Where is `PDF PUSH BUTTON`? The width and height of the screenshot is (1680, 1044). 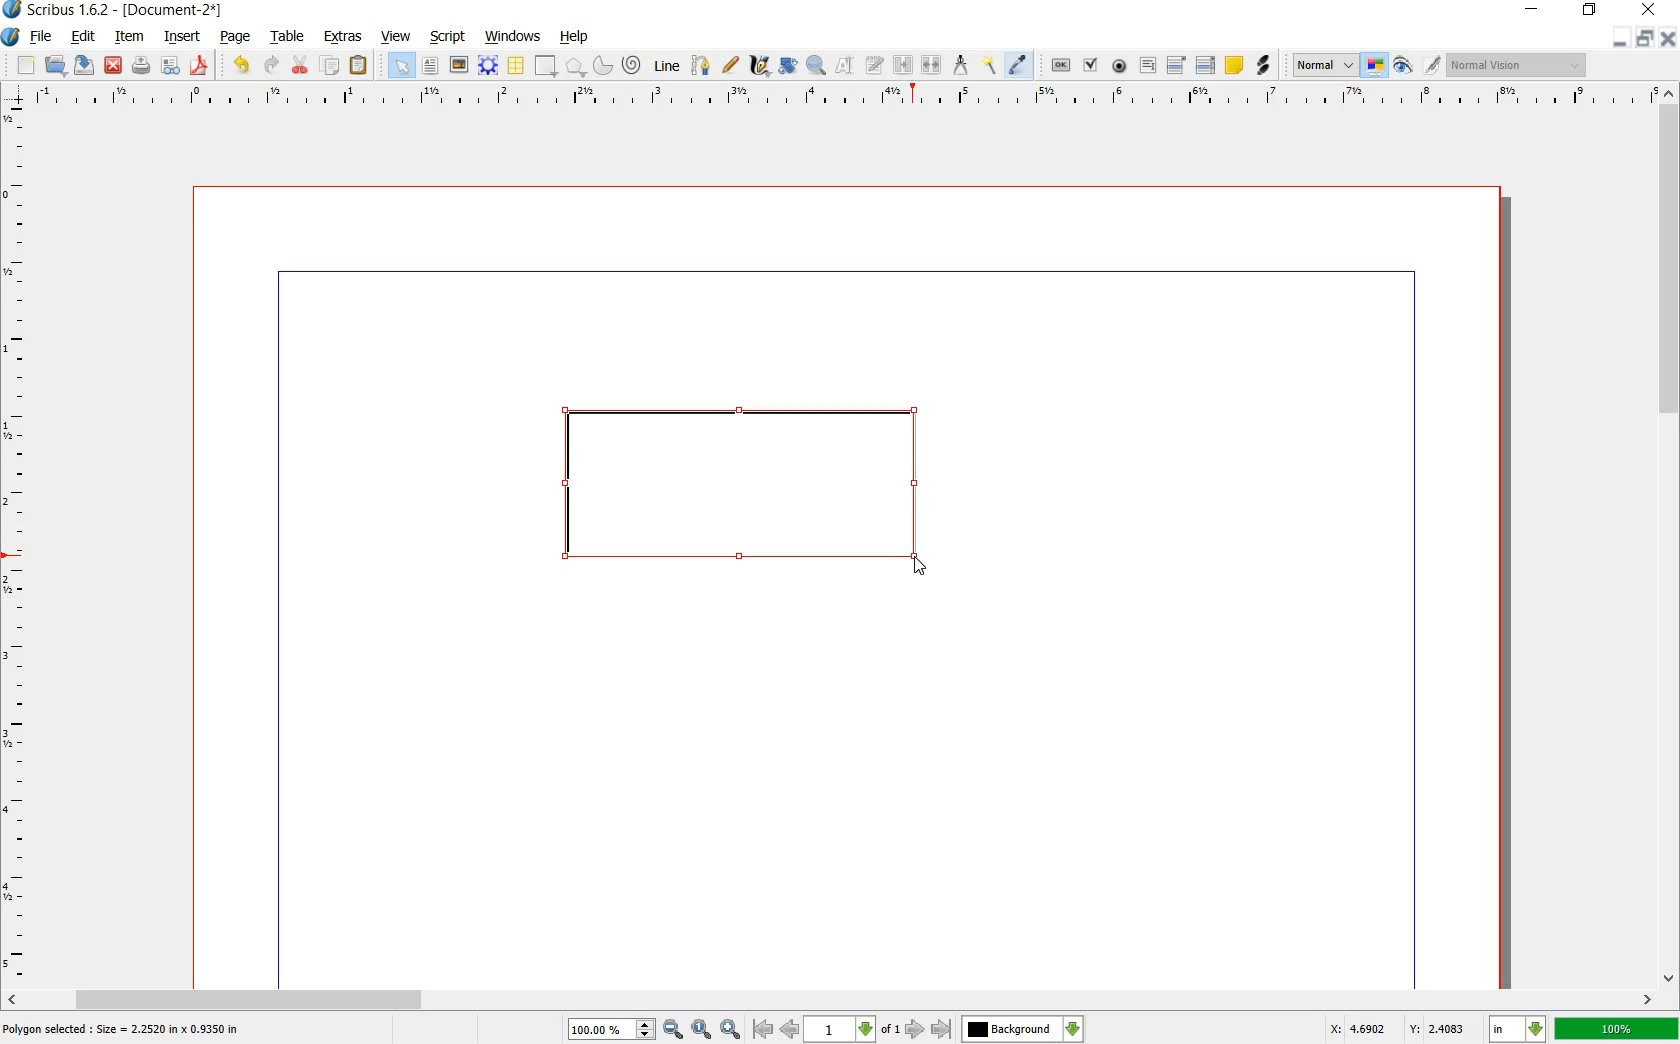 PDF PUSH BUTTON is located at coordinates (1057, 65).